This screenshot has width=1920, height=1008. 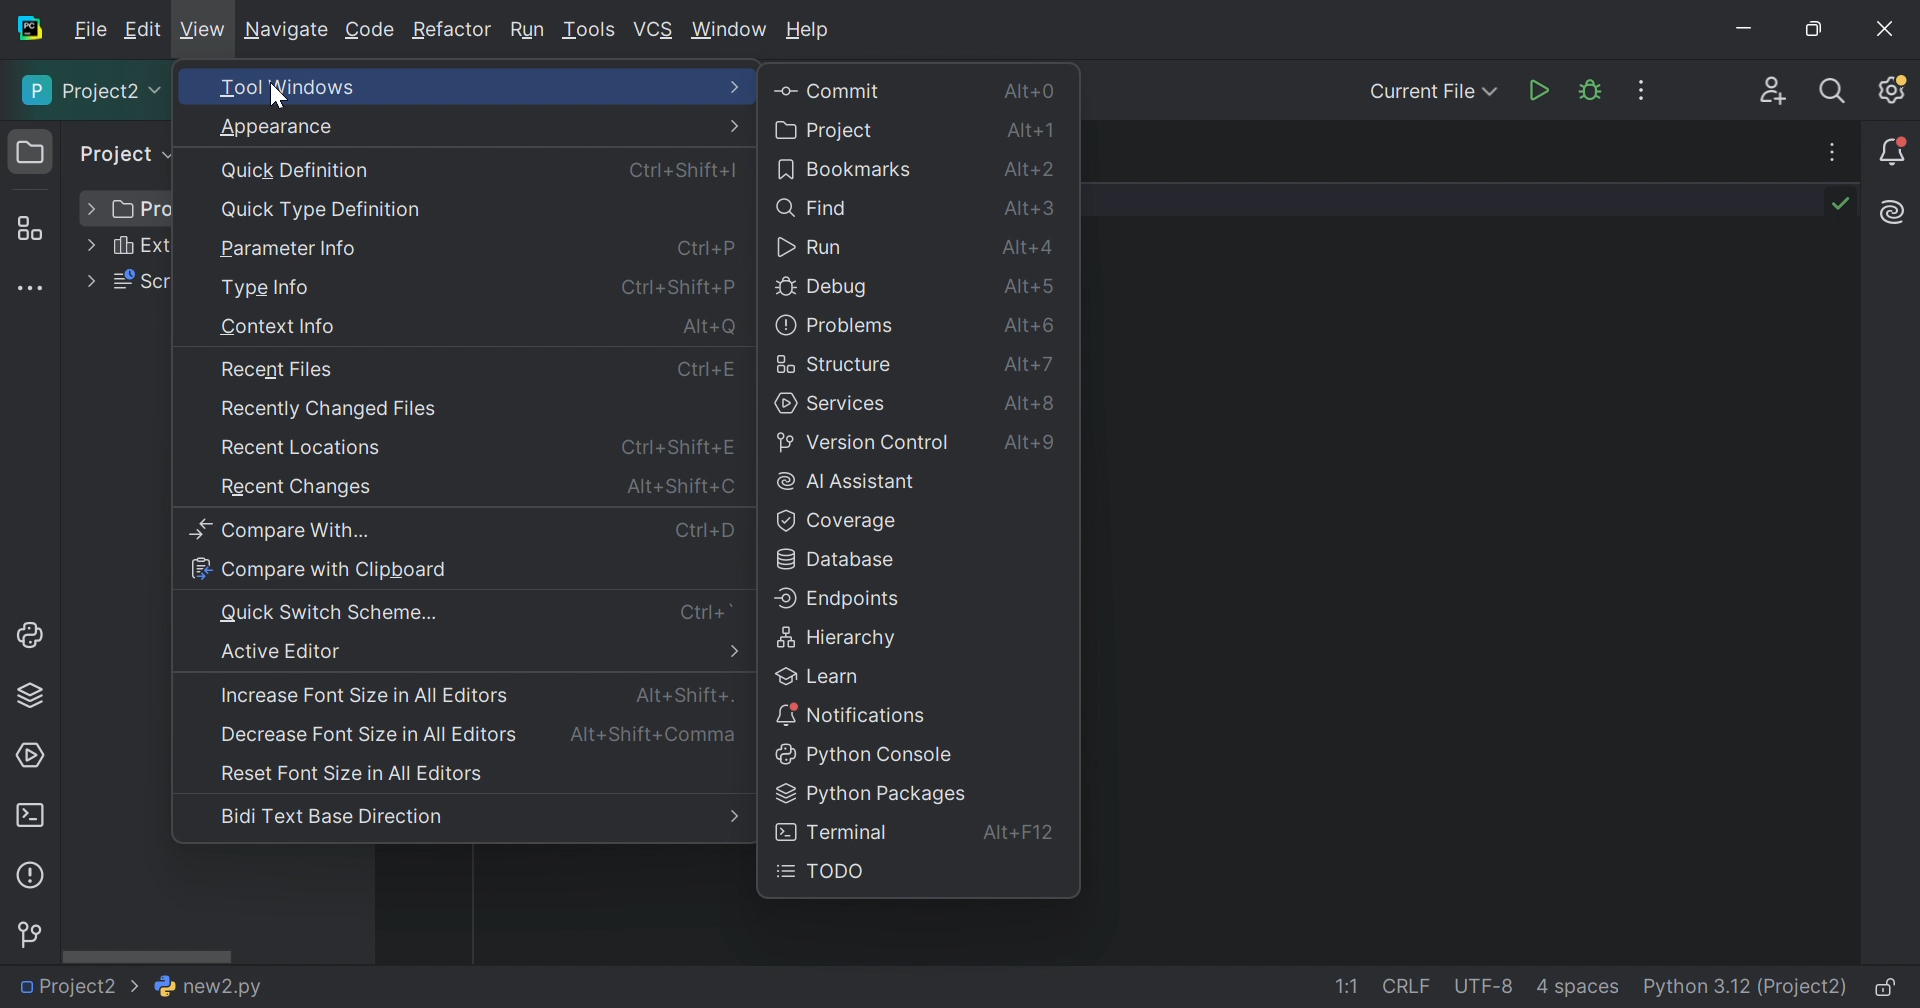 I want to click on Python console, so click(x=870, y=756).